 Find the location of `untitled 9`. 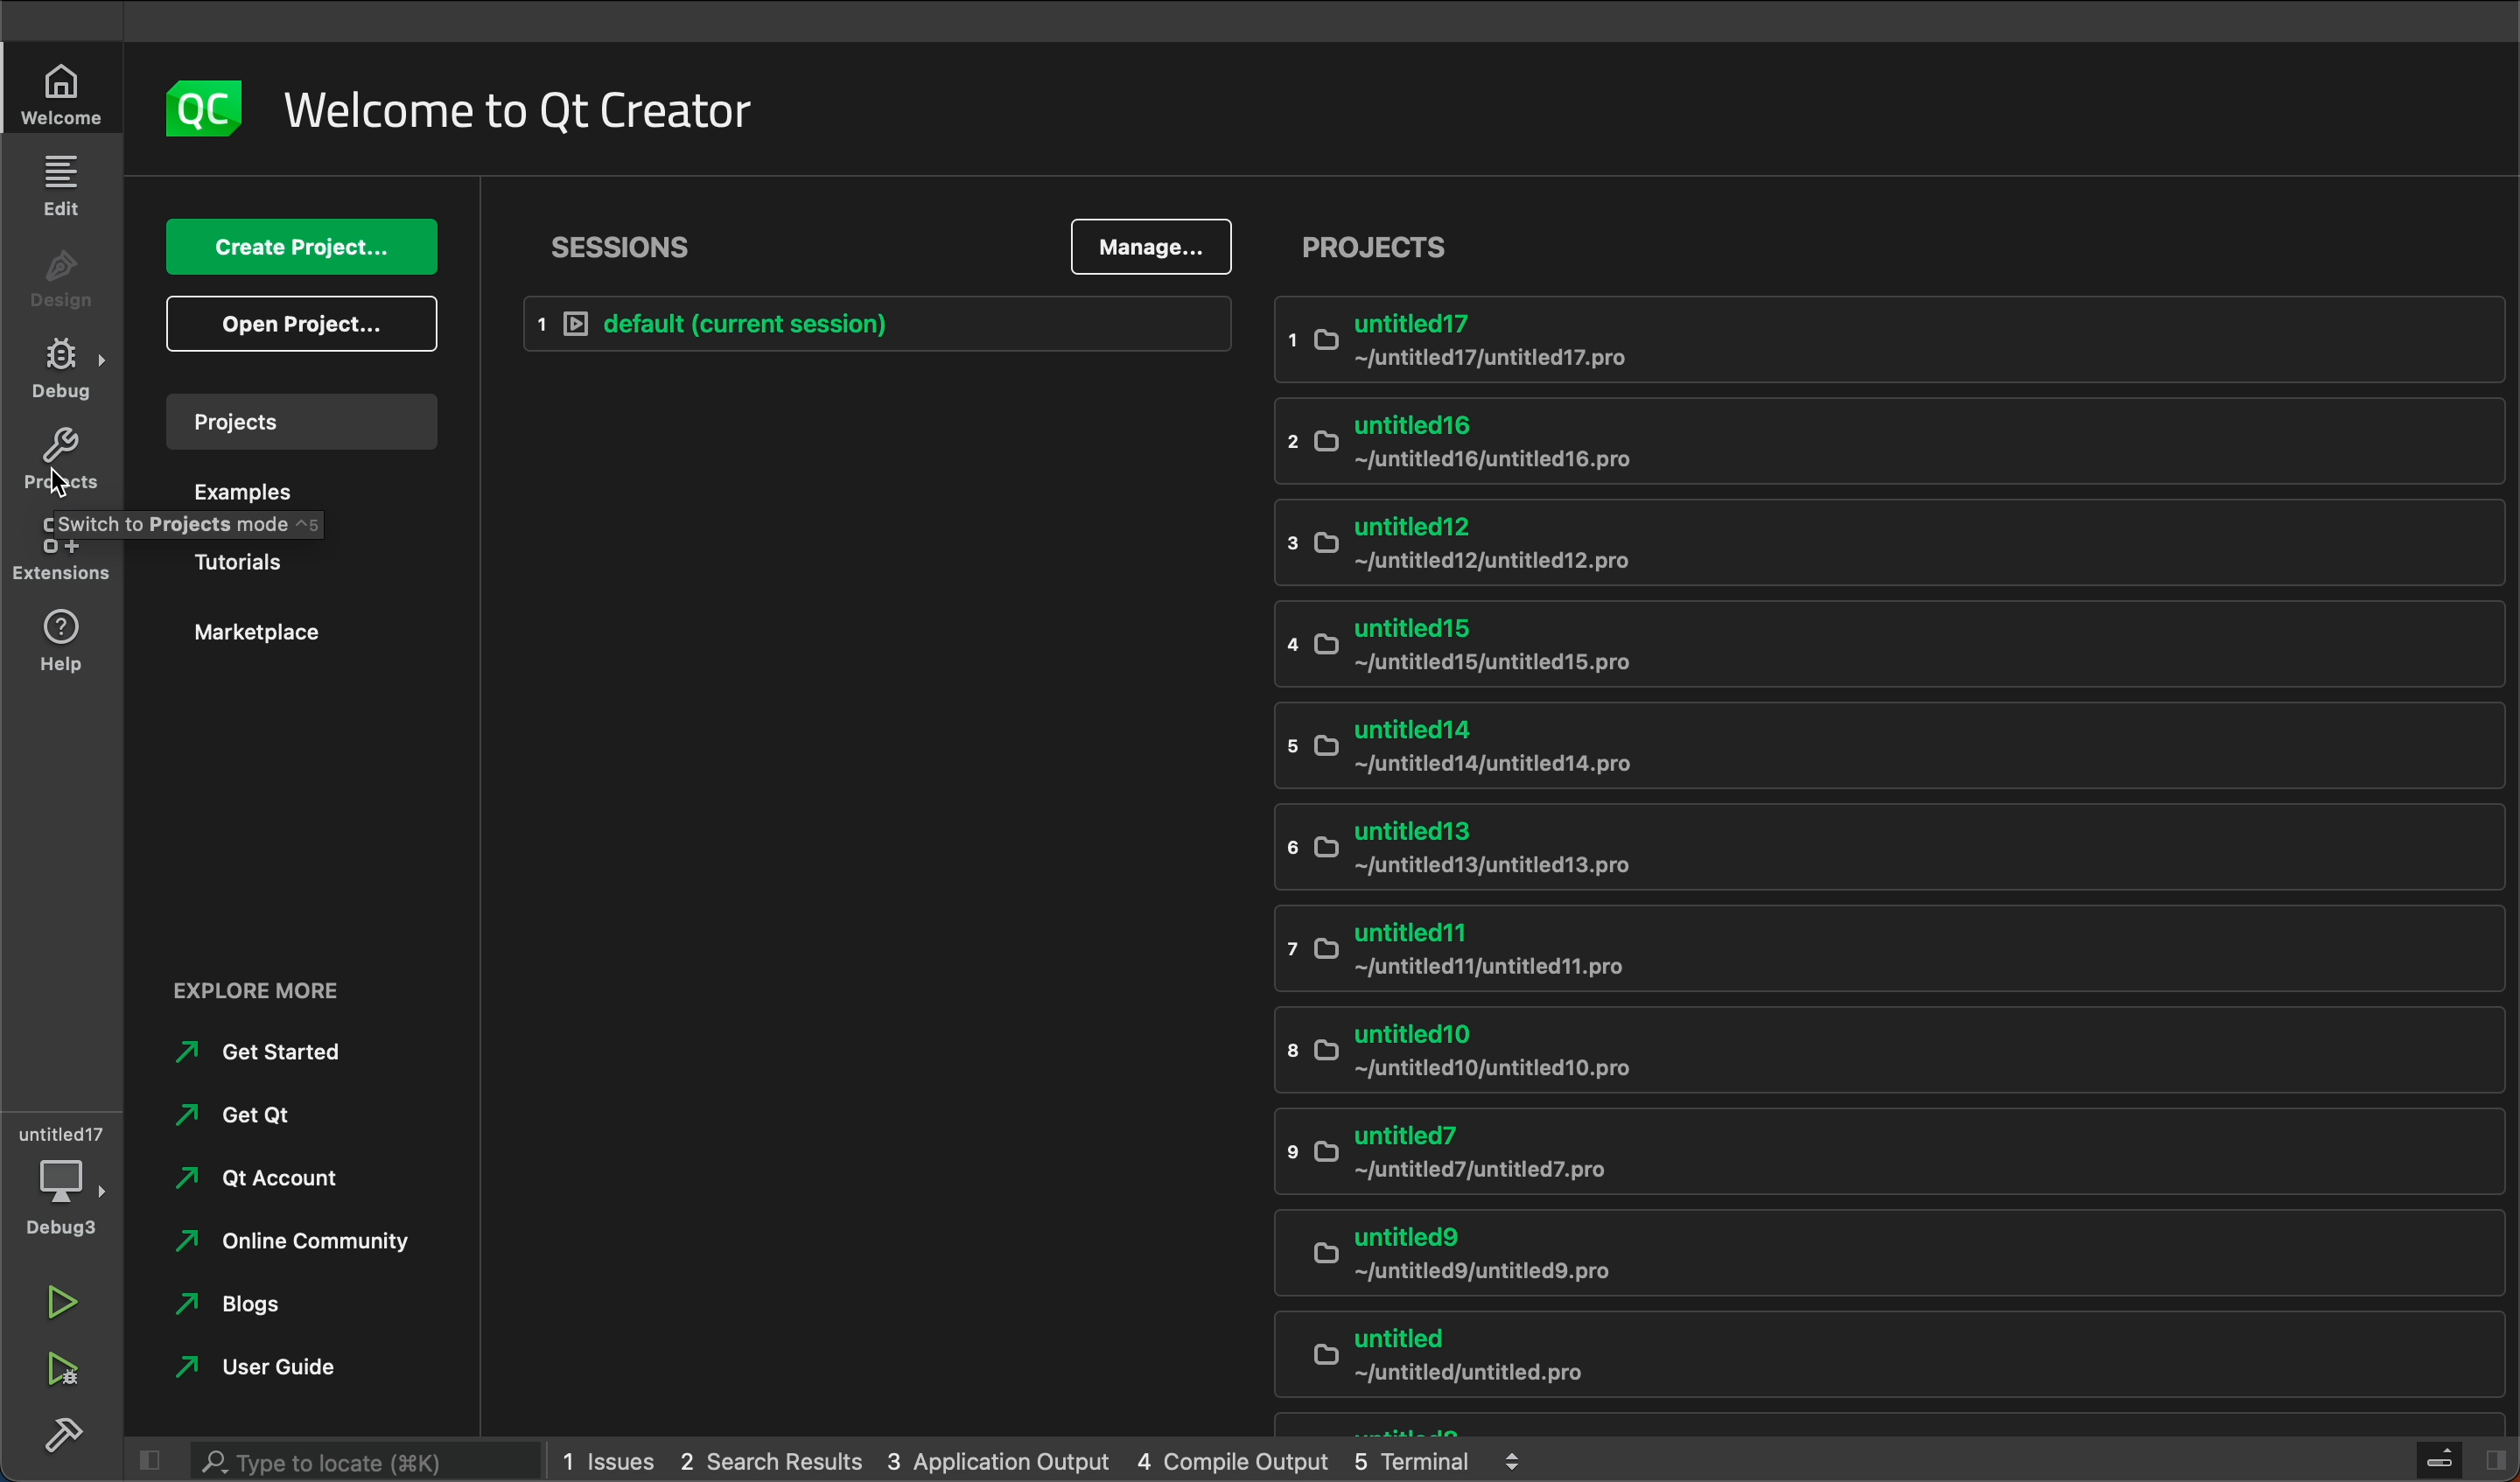

untitled 9 is located at coordinates (1873, 1249).